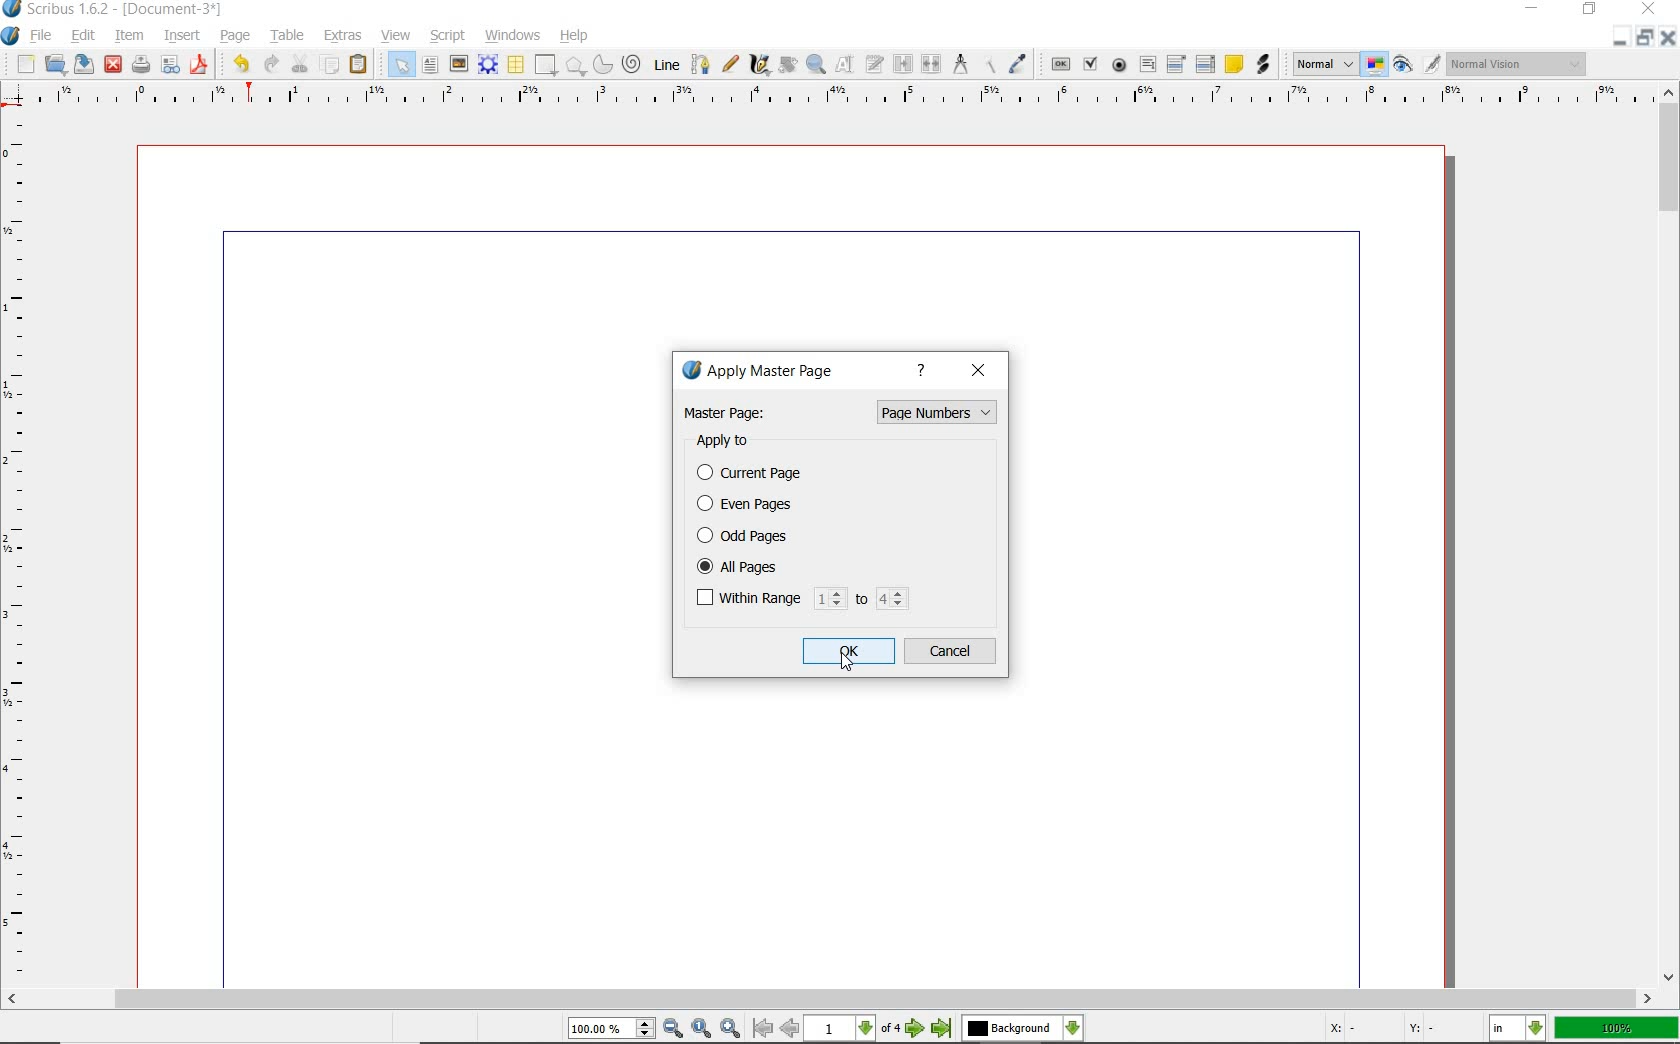 This screenshot has width=1680, height=1044. Describe the element at coordinates (429, 66) in the screenshot. I see `text frame` at that location.